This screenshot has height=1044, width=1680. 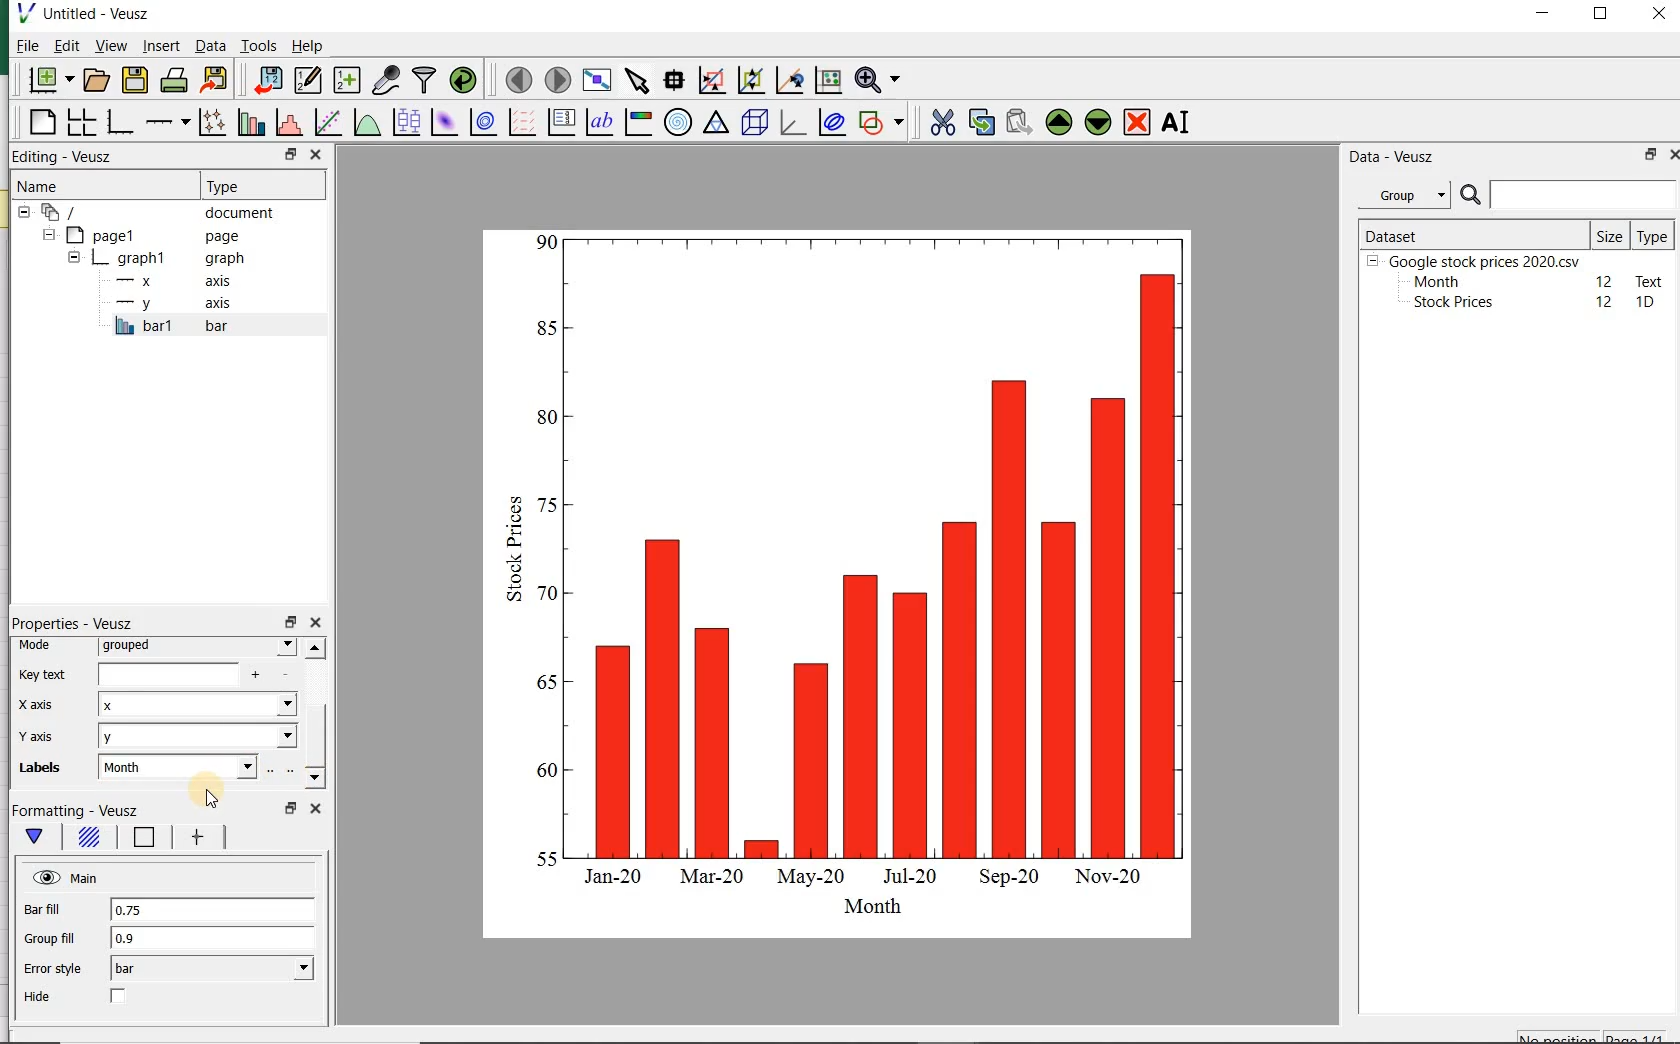 I want to click on reload linked datasets, so click(x=467, y=81).